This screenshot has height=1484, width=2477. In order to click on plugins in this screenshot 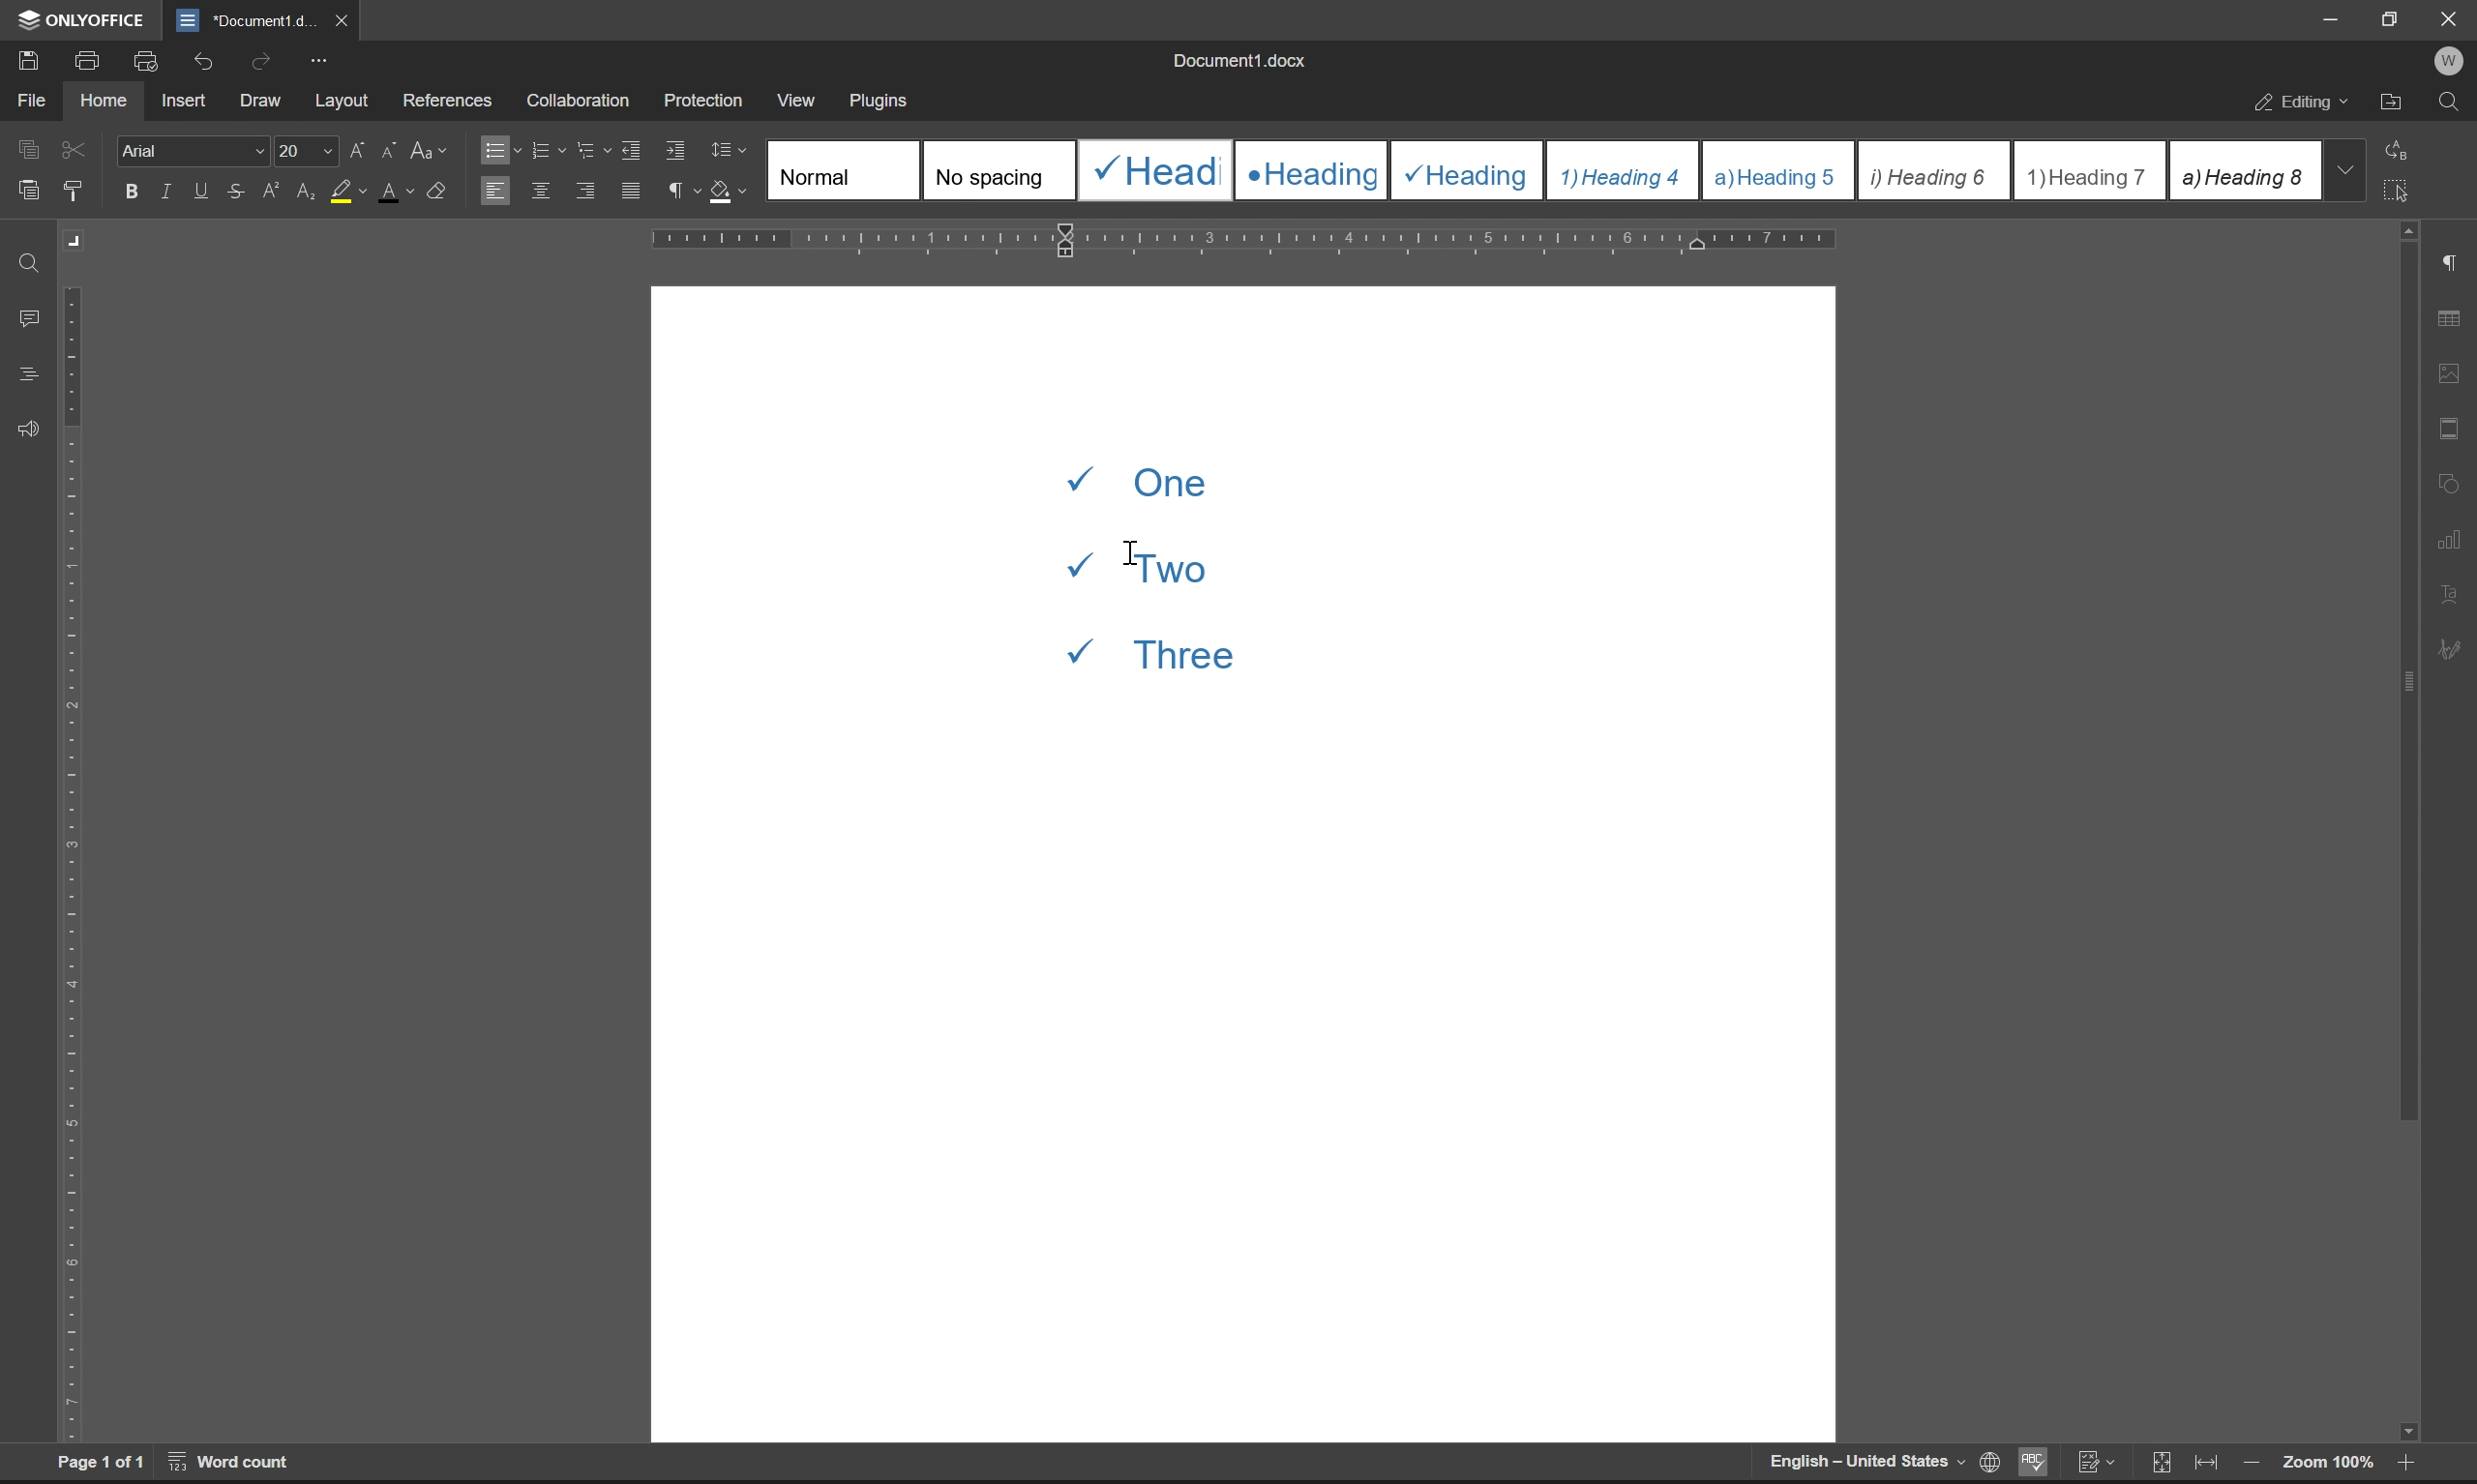, I will do `click(881, 102)`.